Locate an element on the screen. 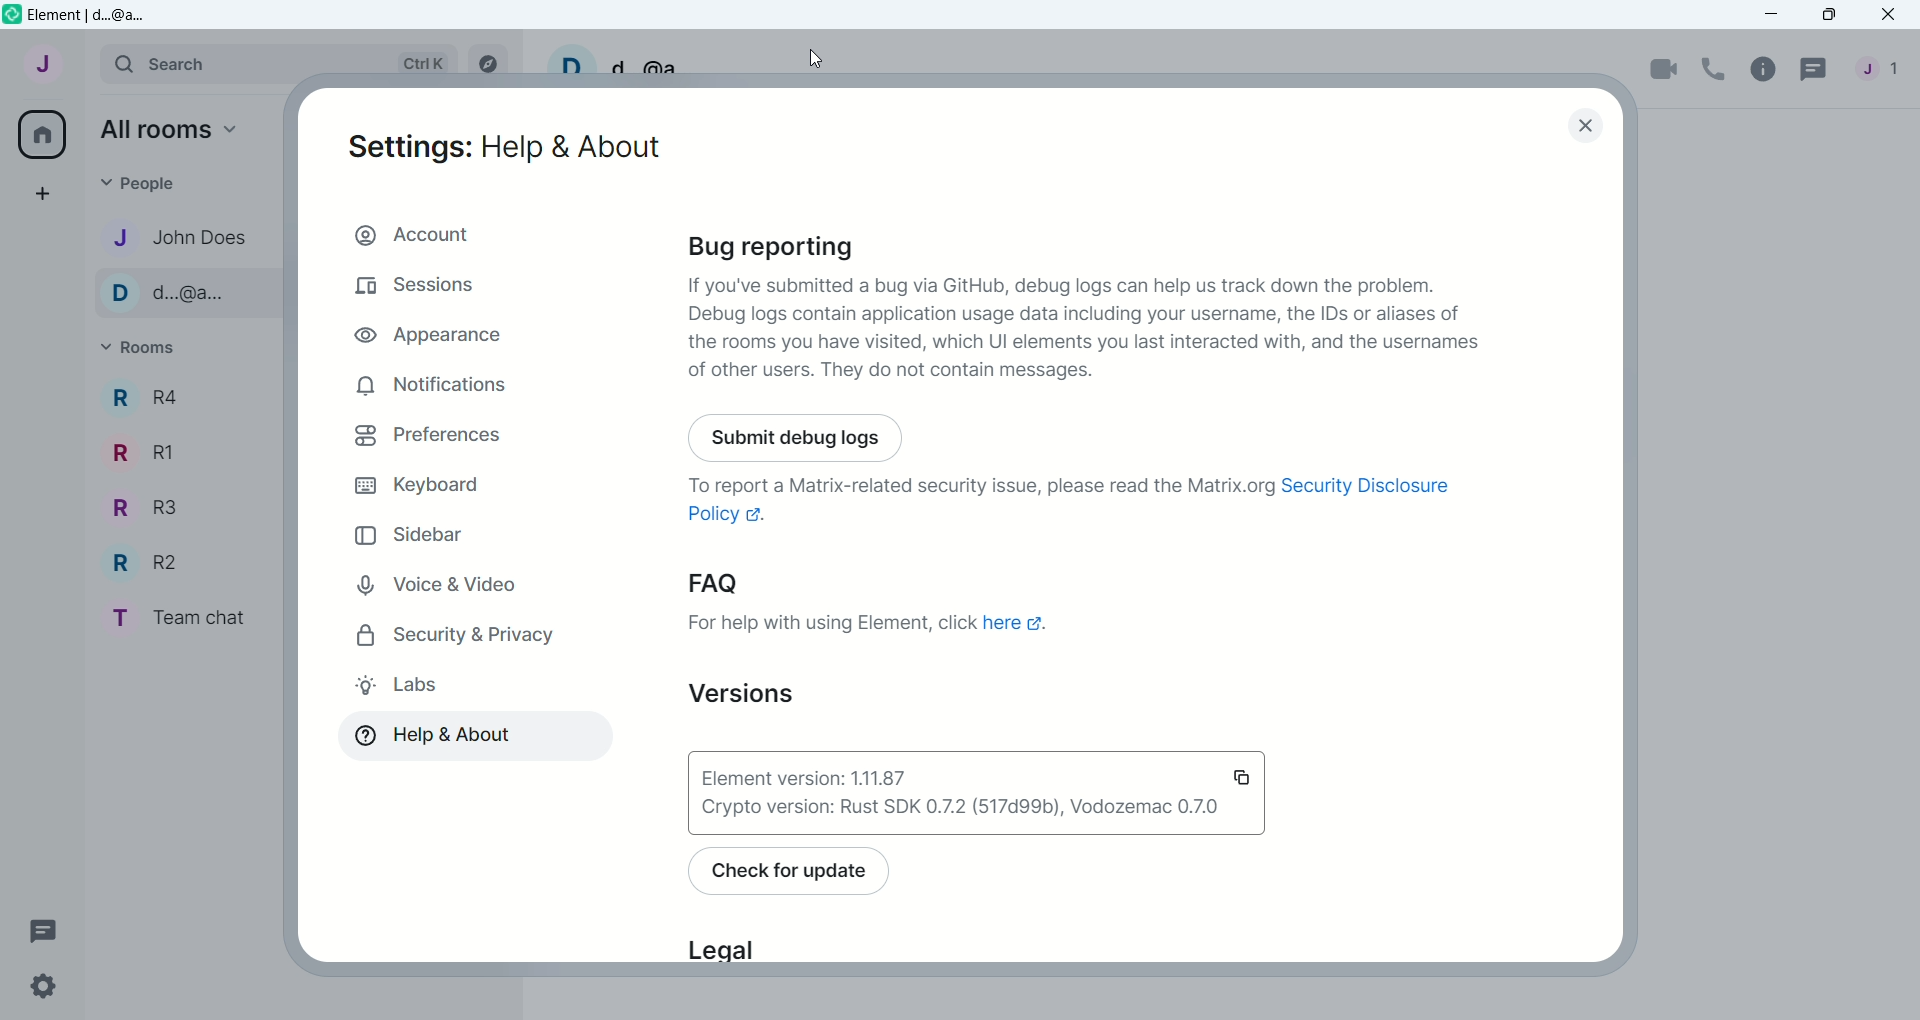  Explore rooms is located at coordinates (487, 61).